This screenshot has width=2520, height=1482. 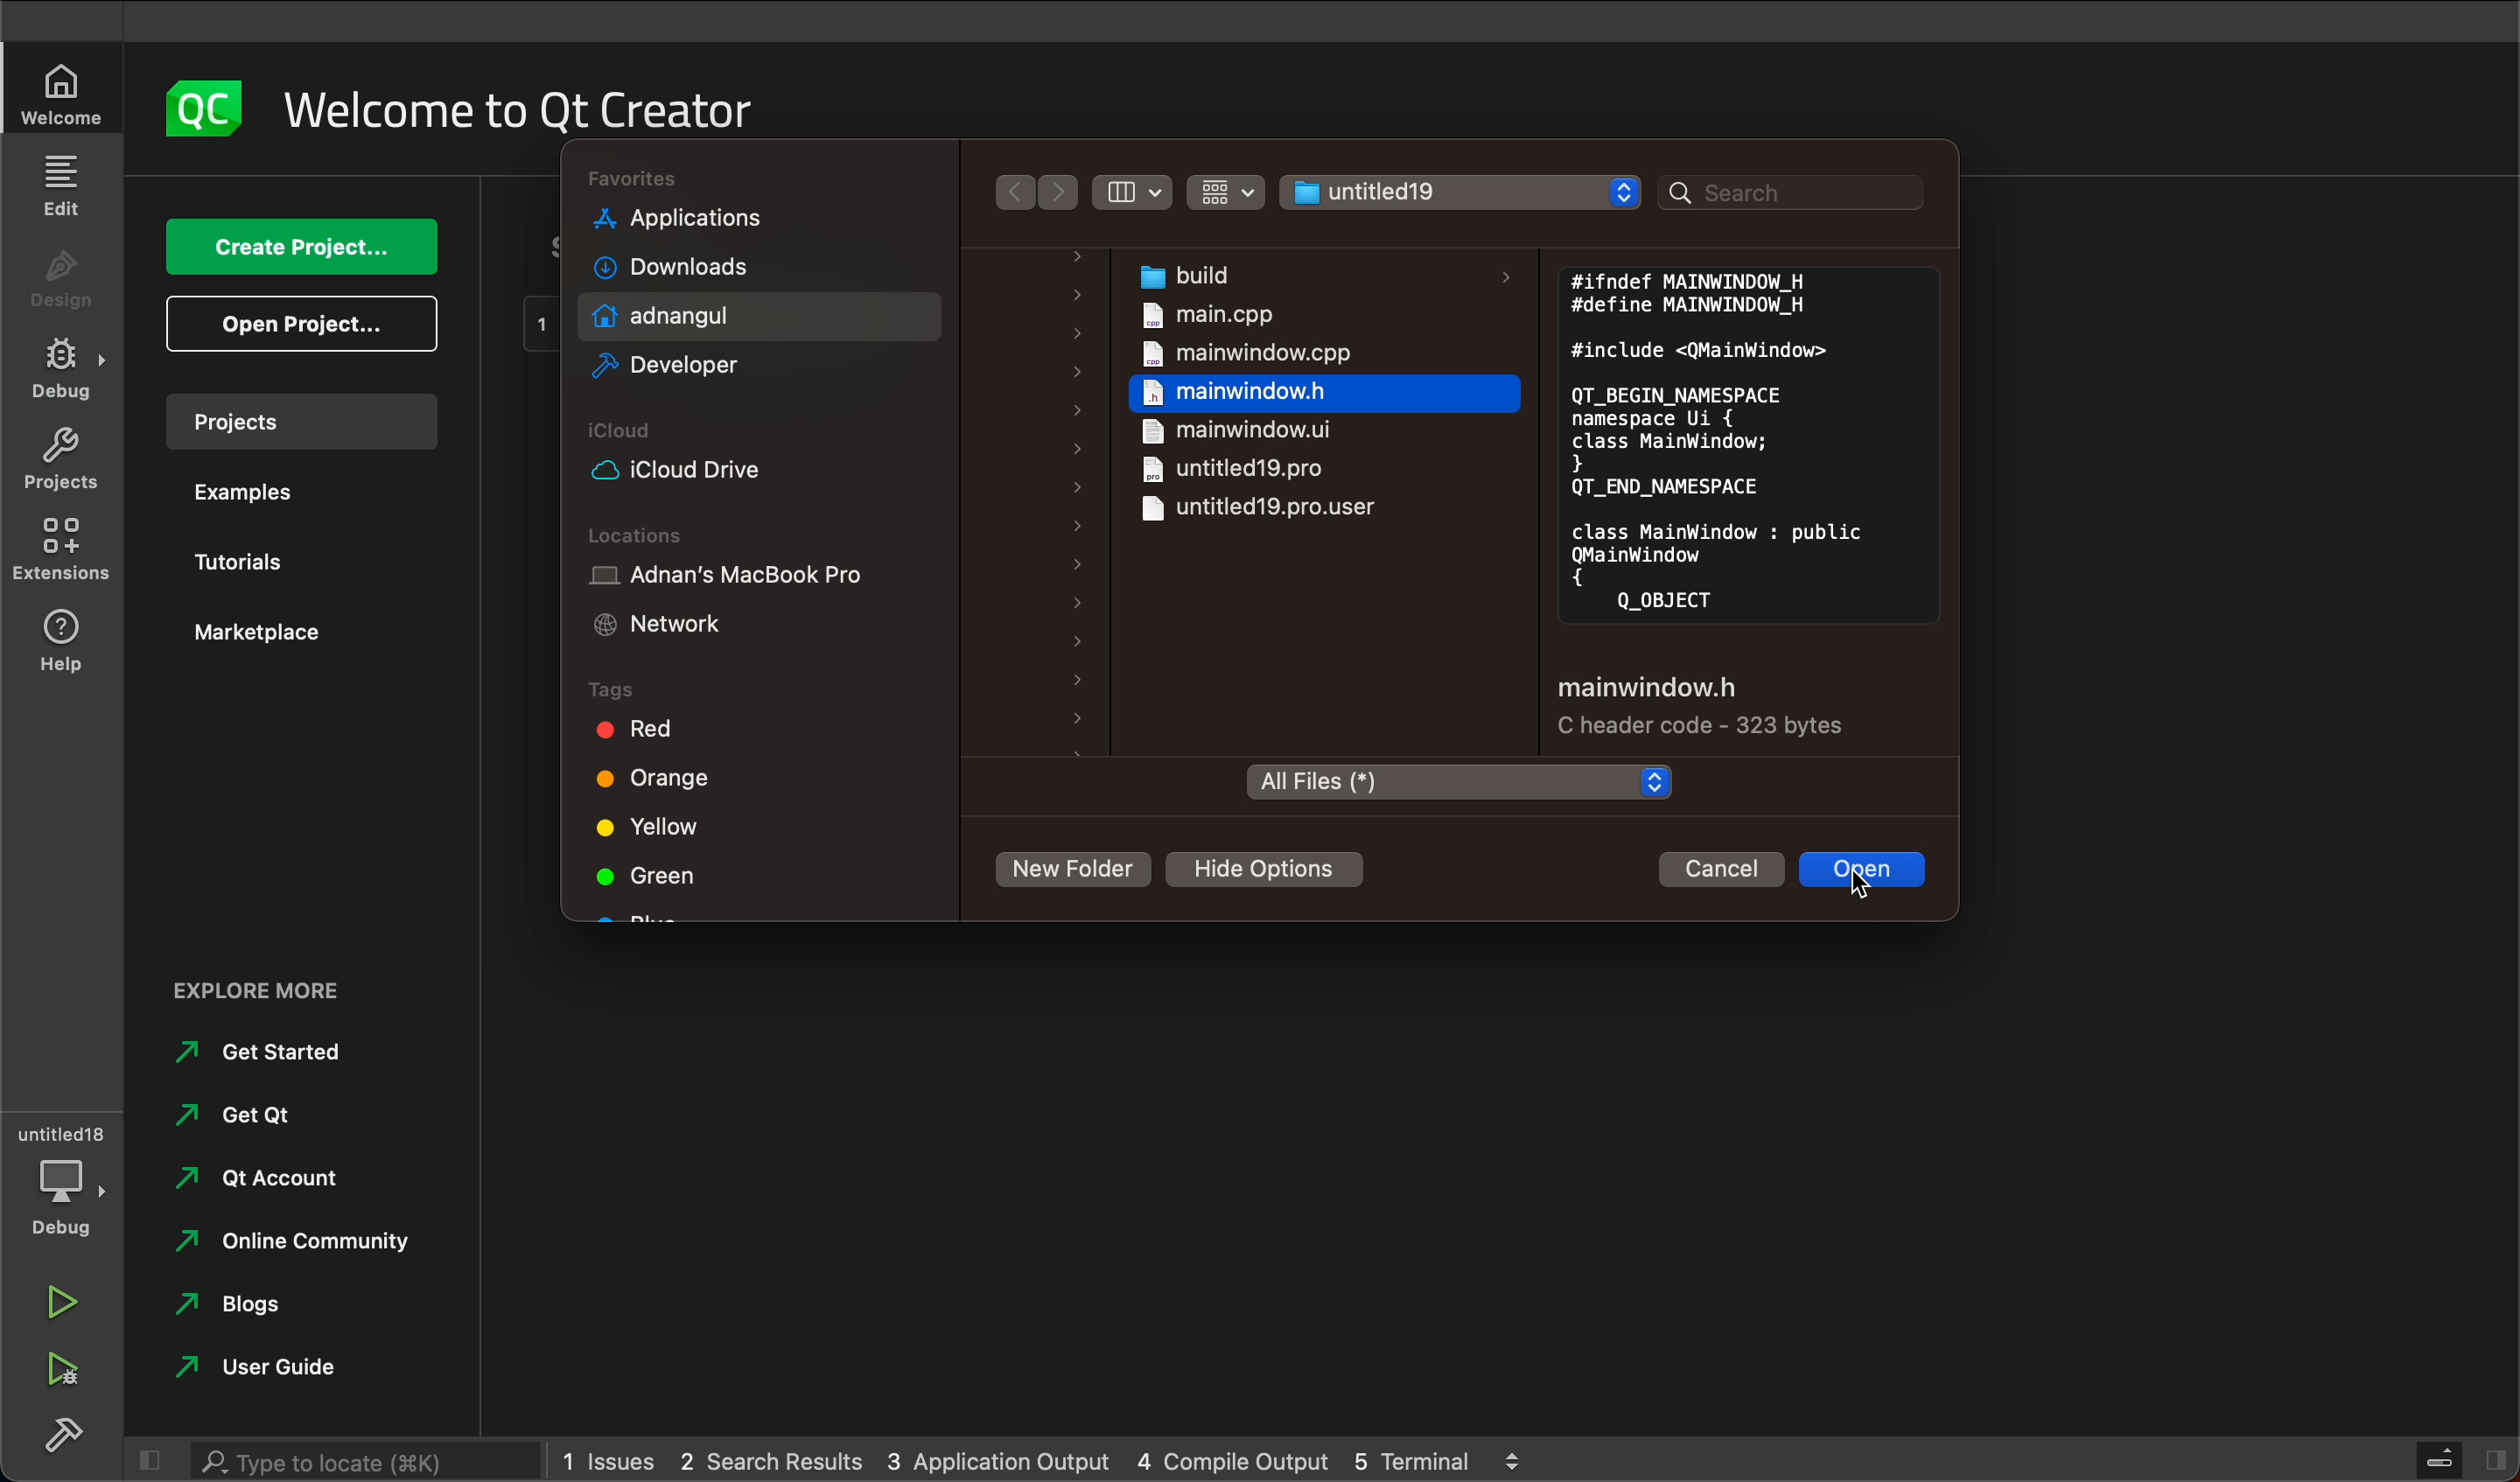 I want to click on open, so click(x=1865, y=872).